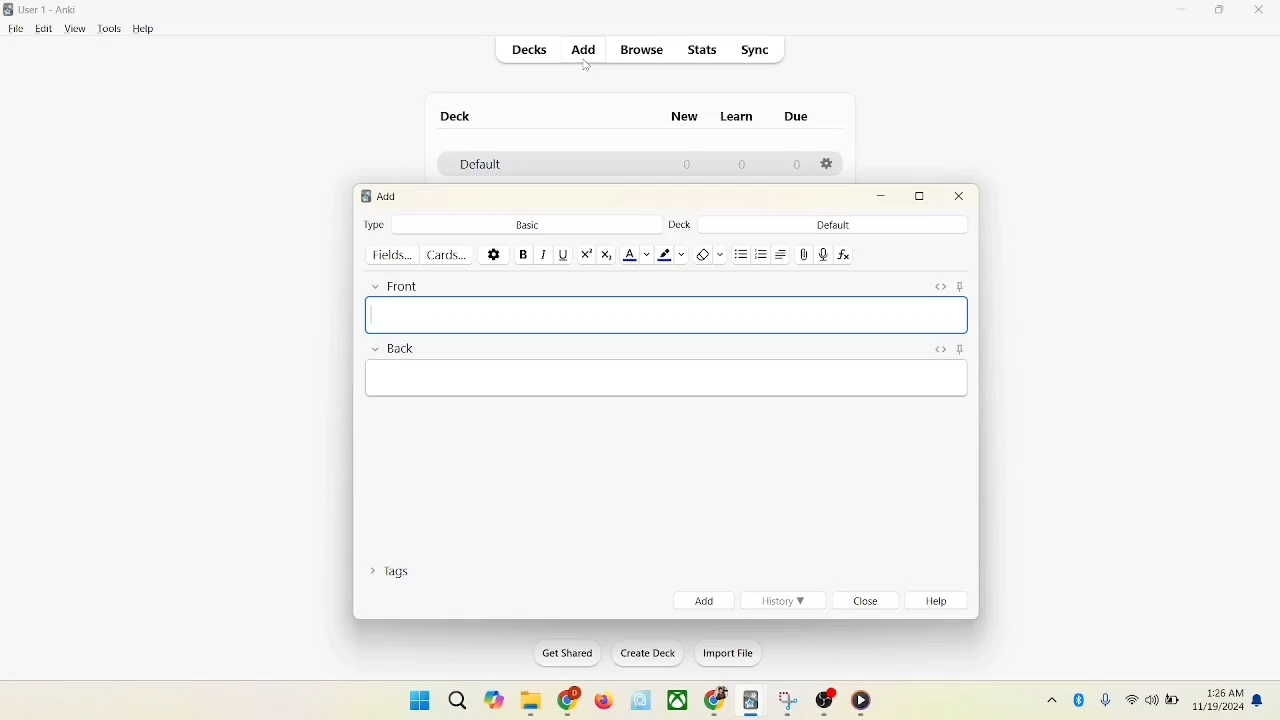 This screenshot has height=720, width=1280. Describe the element at coordinates (708, 253) in the screenshot. I see `remove formatting` at that location.